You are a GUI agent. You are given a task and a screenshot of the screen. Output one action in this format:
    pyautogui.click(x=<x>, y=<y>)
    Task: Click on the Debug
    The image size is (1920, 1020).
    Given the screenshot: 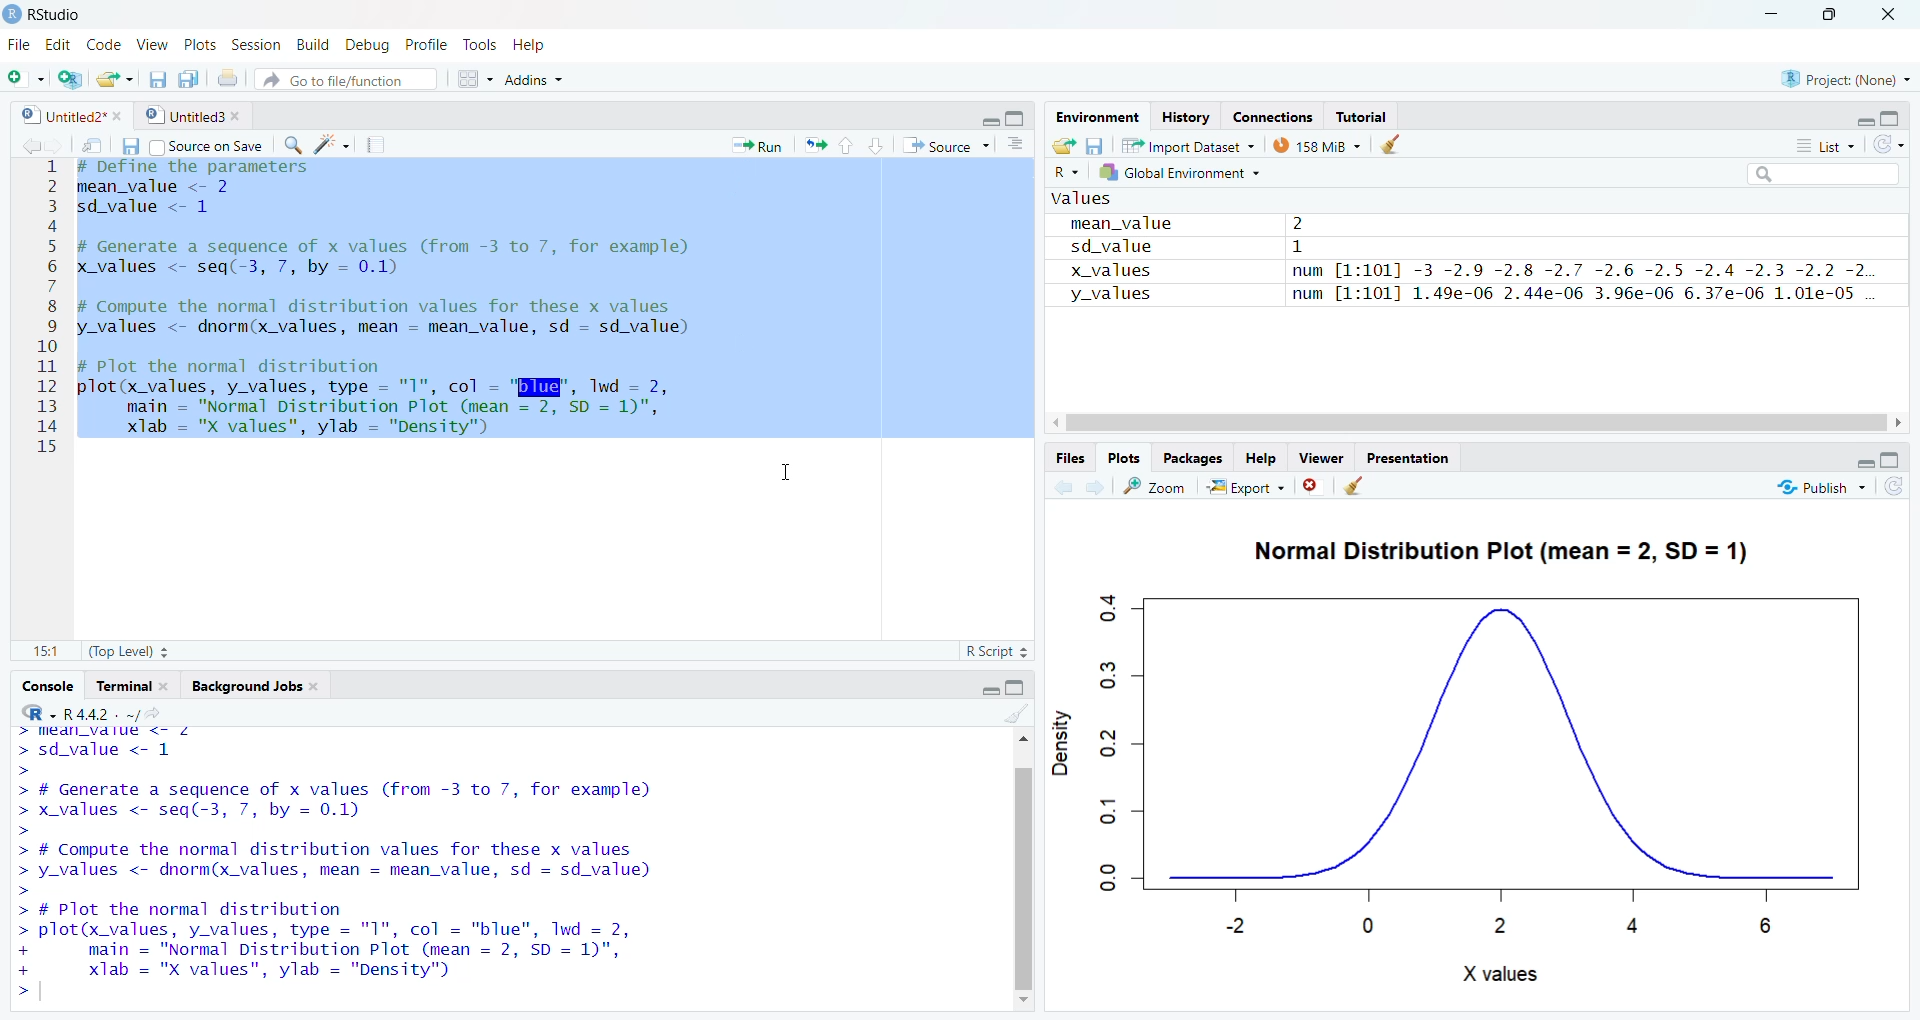 What is the action you would take?
    pyautogui.click(x=363, y=44)
    